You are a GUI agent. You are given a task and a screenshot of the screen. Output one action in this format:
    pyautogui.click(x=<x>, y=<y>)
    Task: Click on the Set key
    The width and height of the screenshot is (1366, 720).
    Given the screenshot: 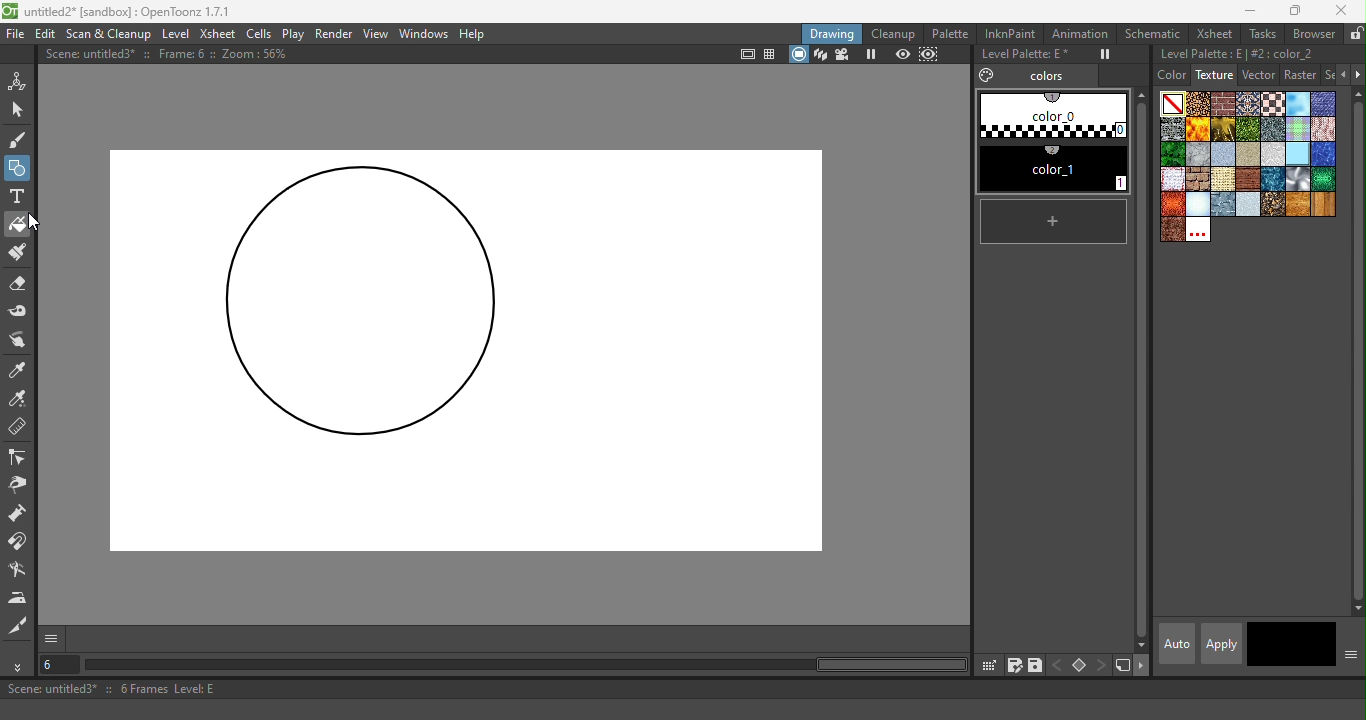 What is the action you would take?
    pyautogui.click(x=1079, y=666)
    